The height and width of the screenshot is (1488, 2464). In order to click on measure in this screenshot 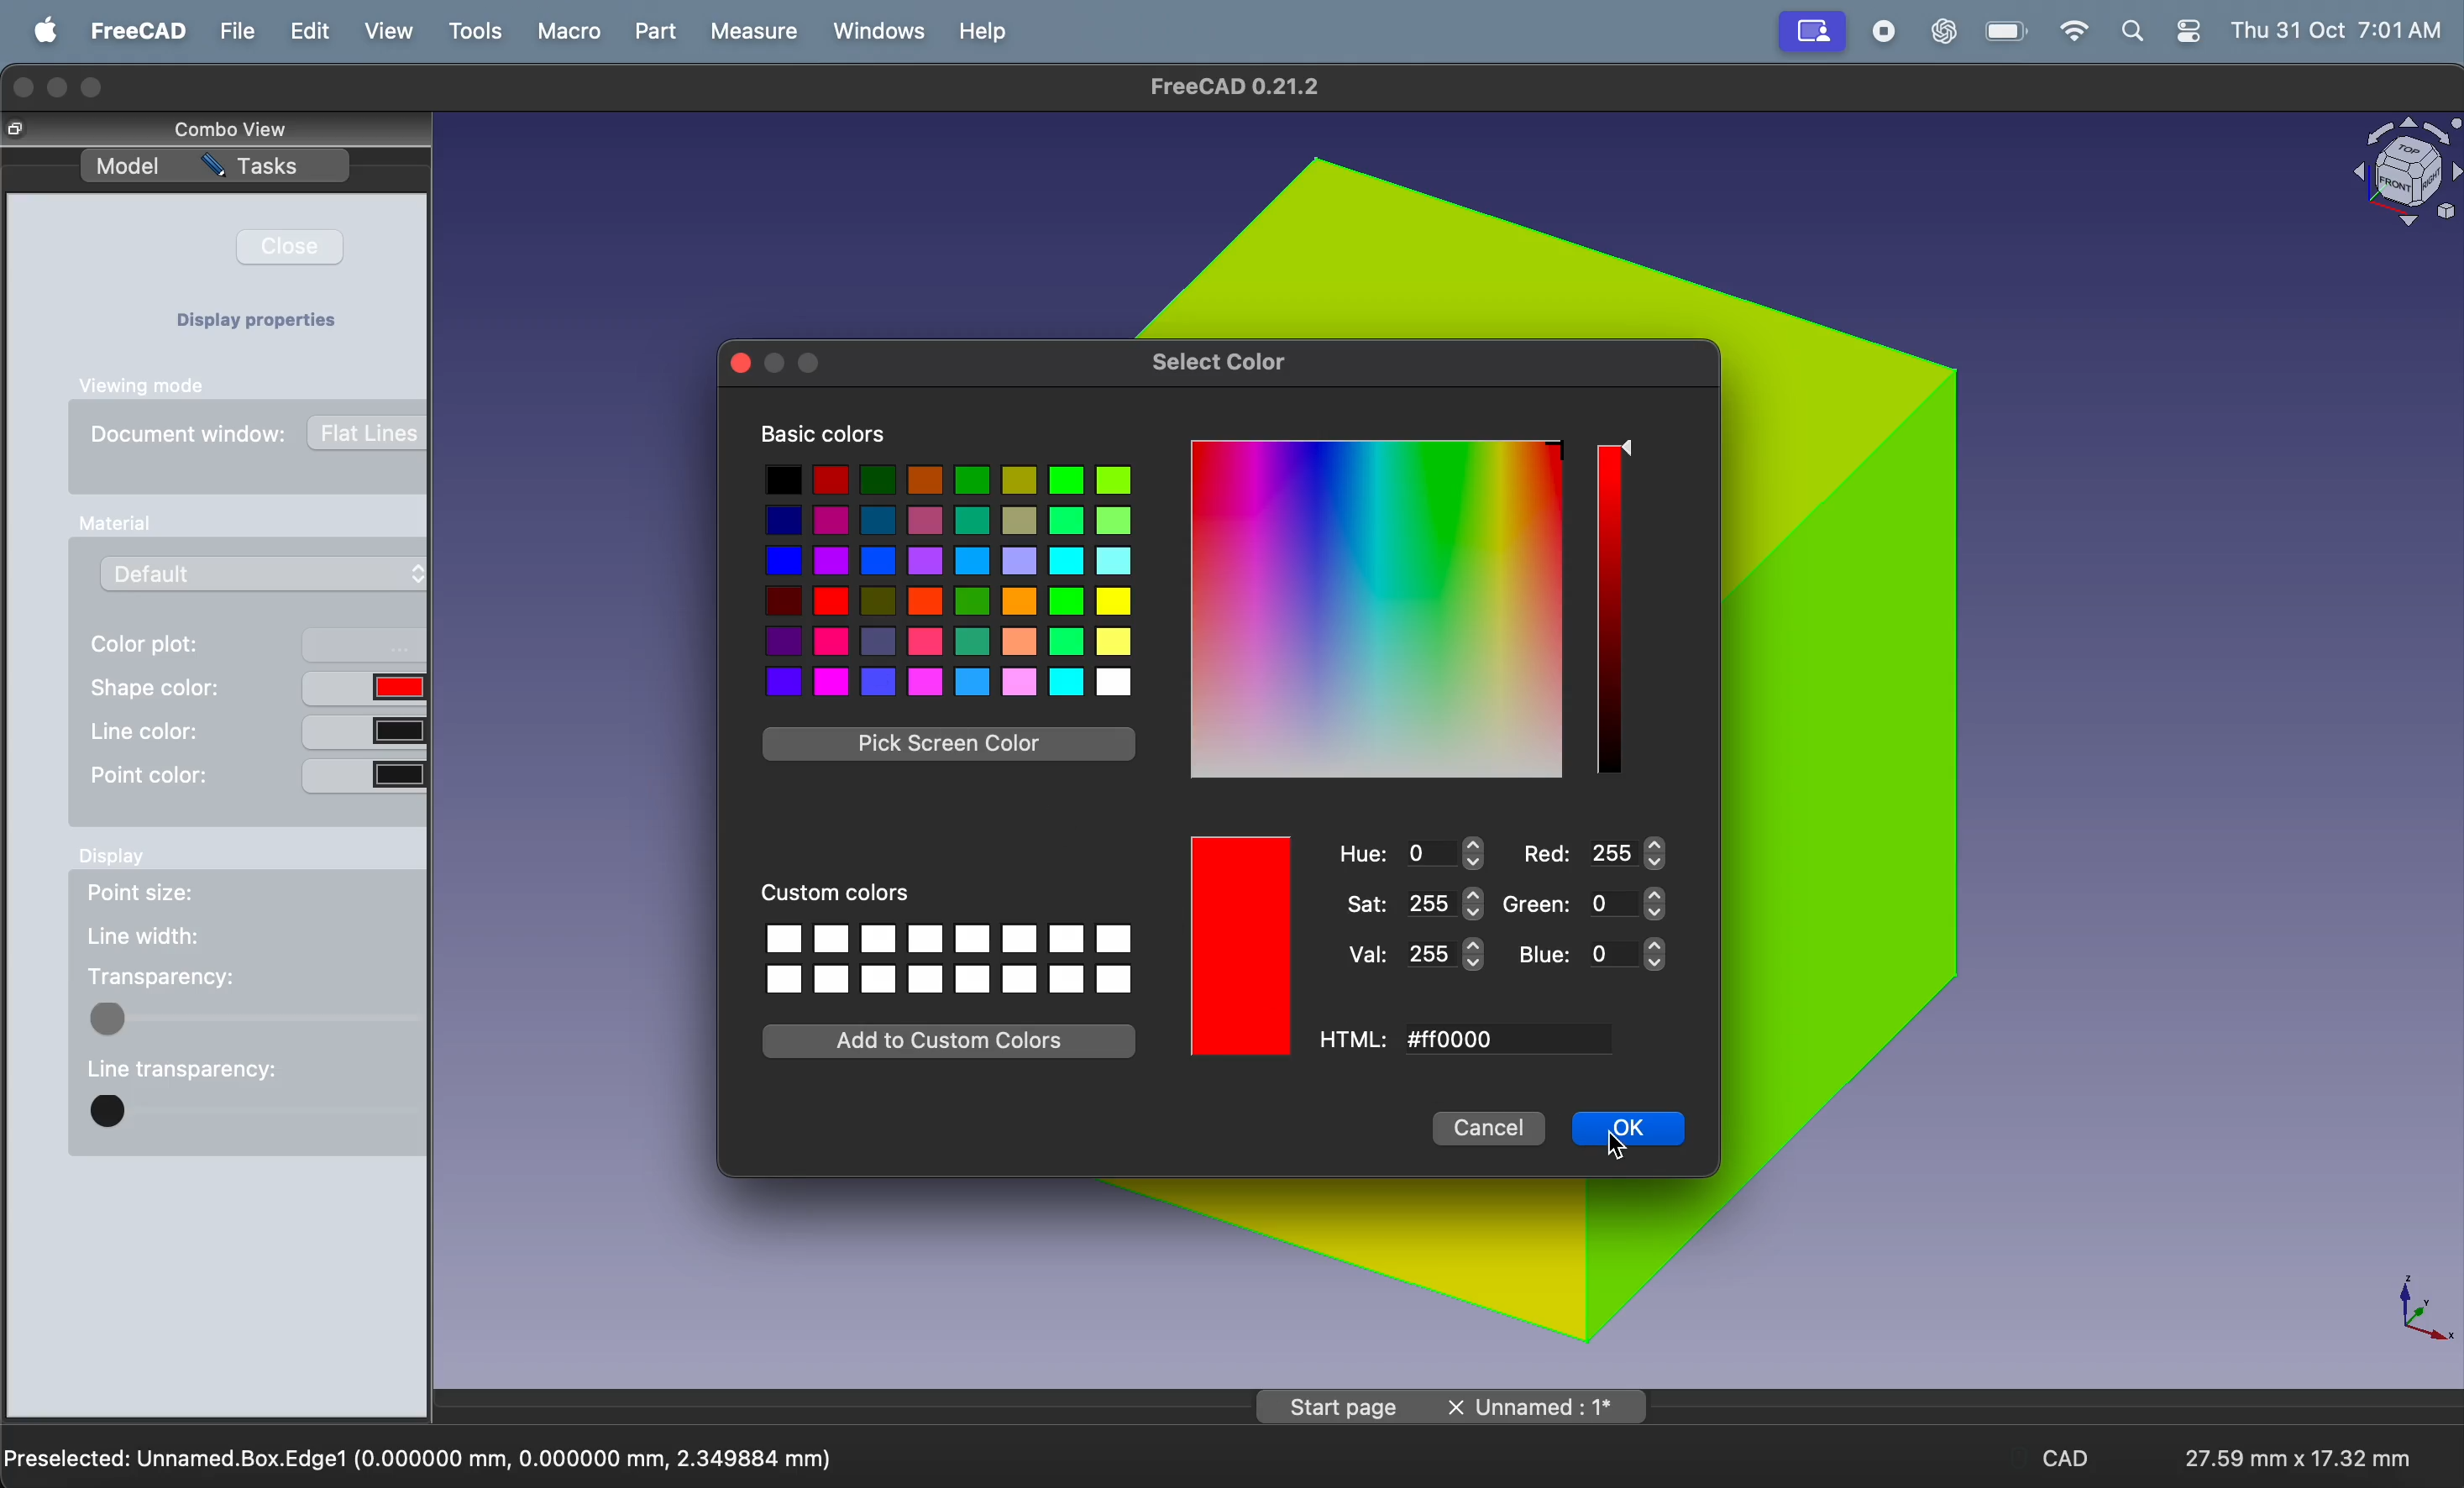, I will do `click(751, 34)`.